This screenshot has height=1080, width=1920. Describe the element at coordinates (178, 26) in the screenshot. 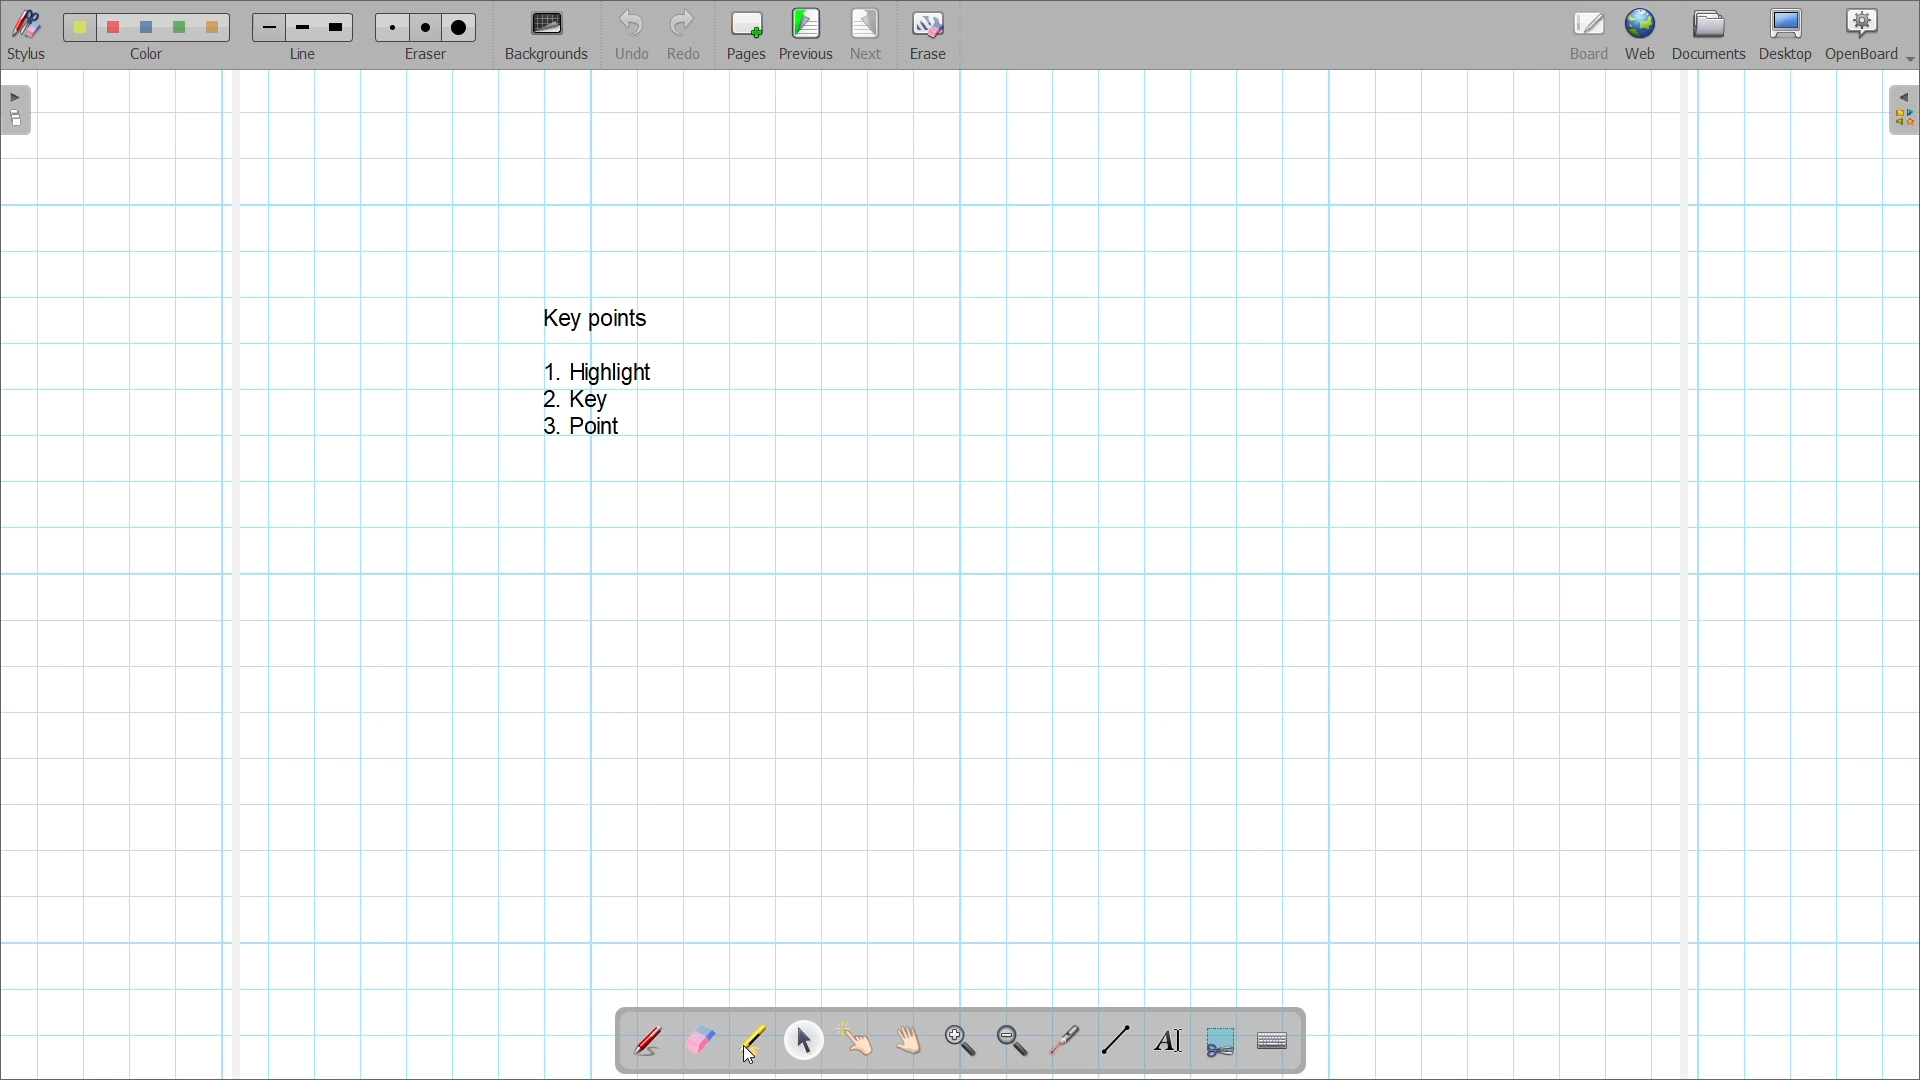

I see `color4` at that location.